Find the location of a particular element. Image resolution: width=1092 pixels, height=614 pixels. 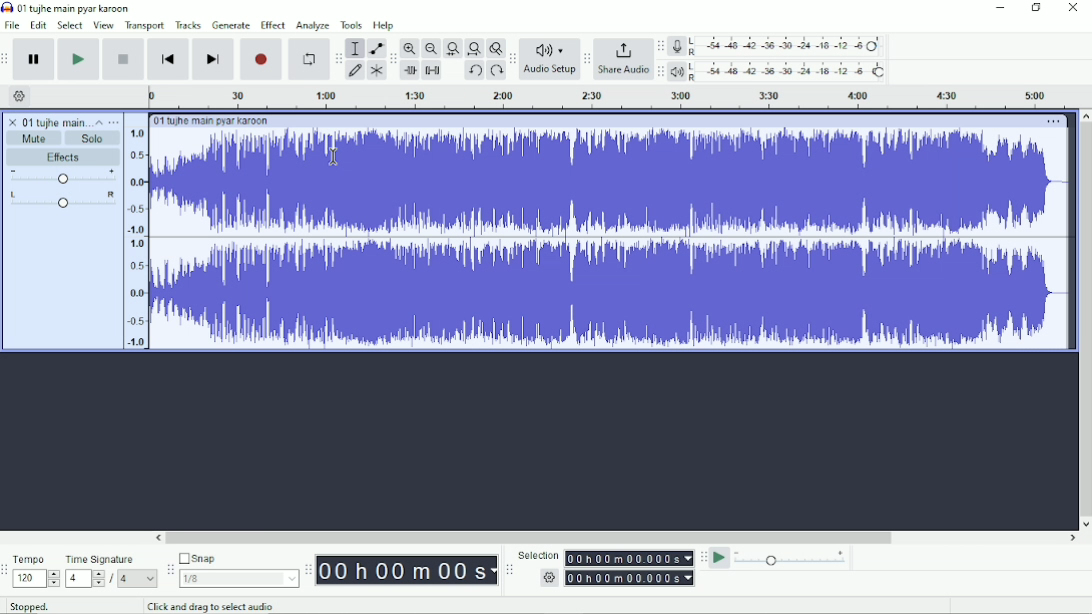

Skip to end is located at coordinates (213, 59).